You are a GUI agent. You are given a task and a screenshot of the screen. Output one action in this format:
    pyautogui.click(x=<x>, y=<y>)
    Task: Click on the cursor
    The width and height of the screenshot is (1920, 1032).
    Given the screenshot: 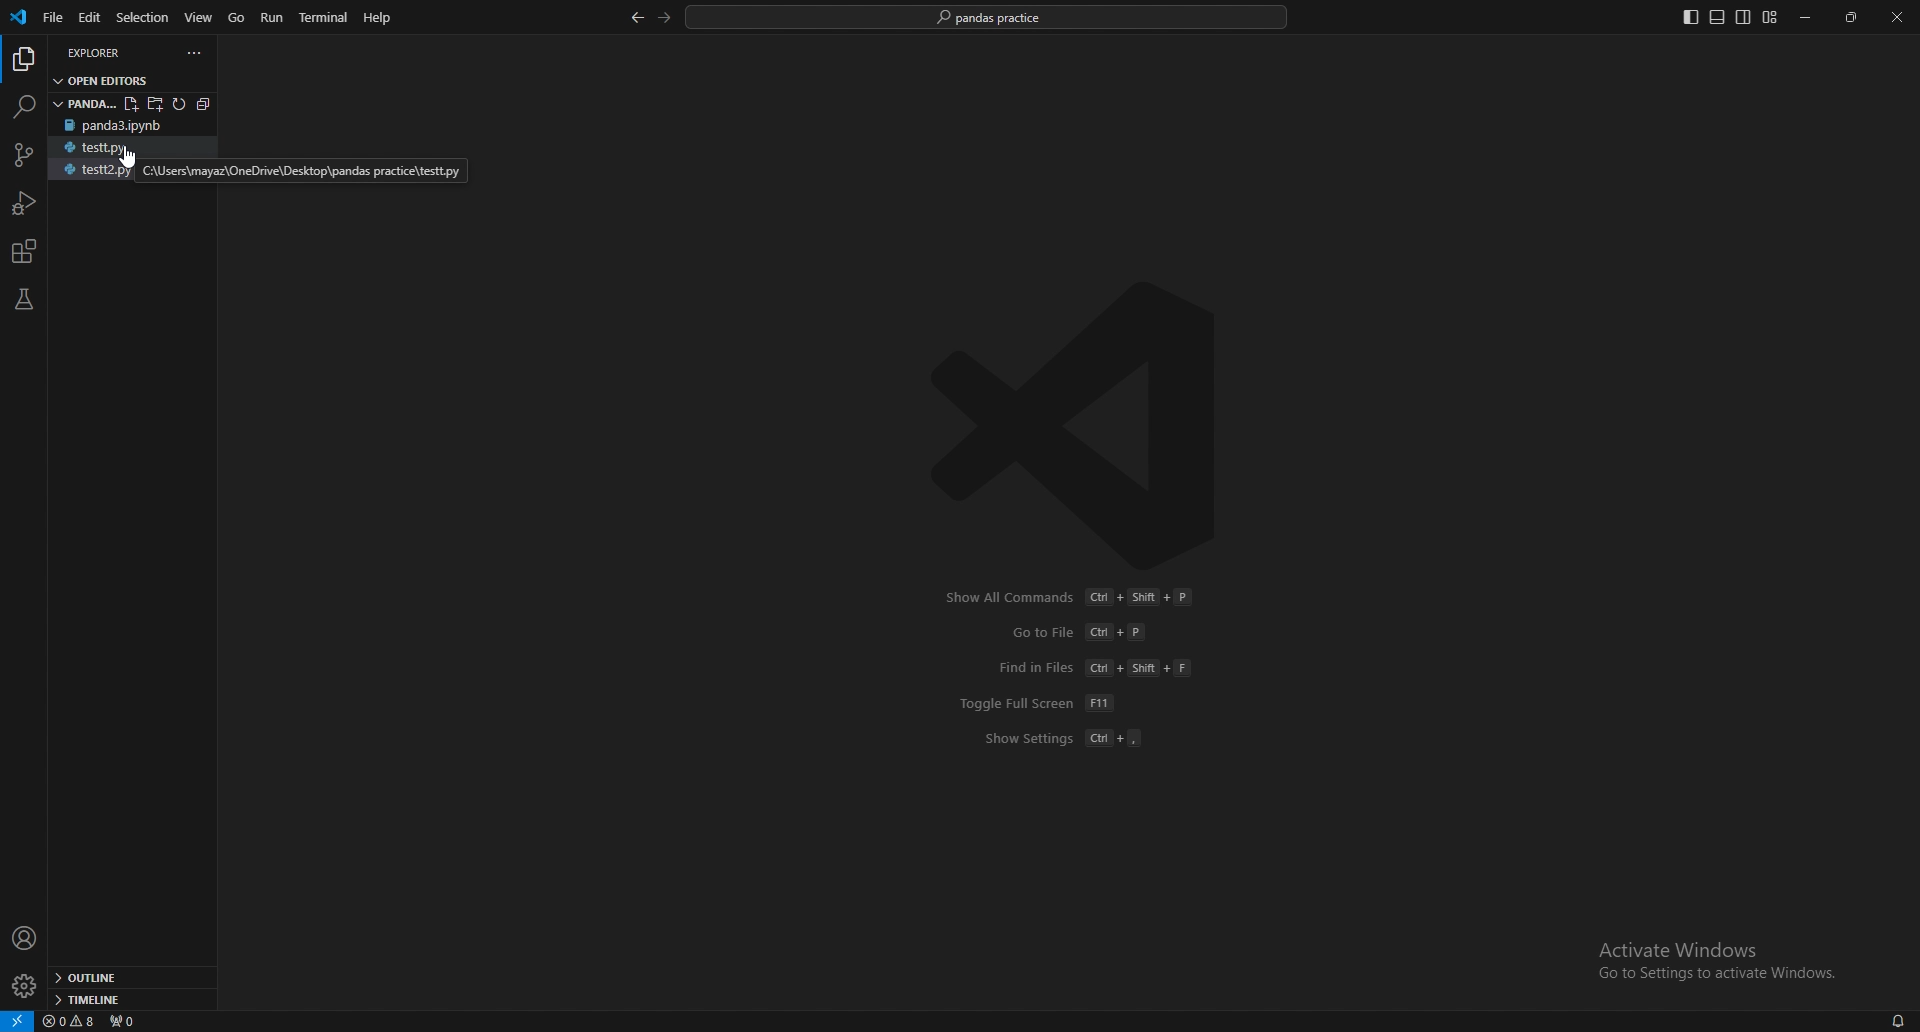 What is the action you would take?
    pyautogui.click(x=127, y=161)
    